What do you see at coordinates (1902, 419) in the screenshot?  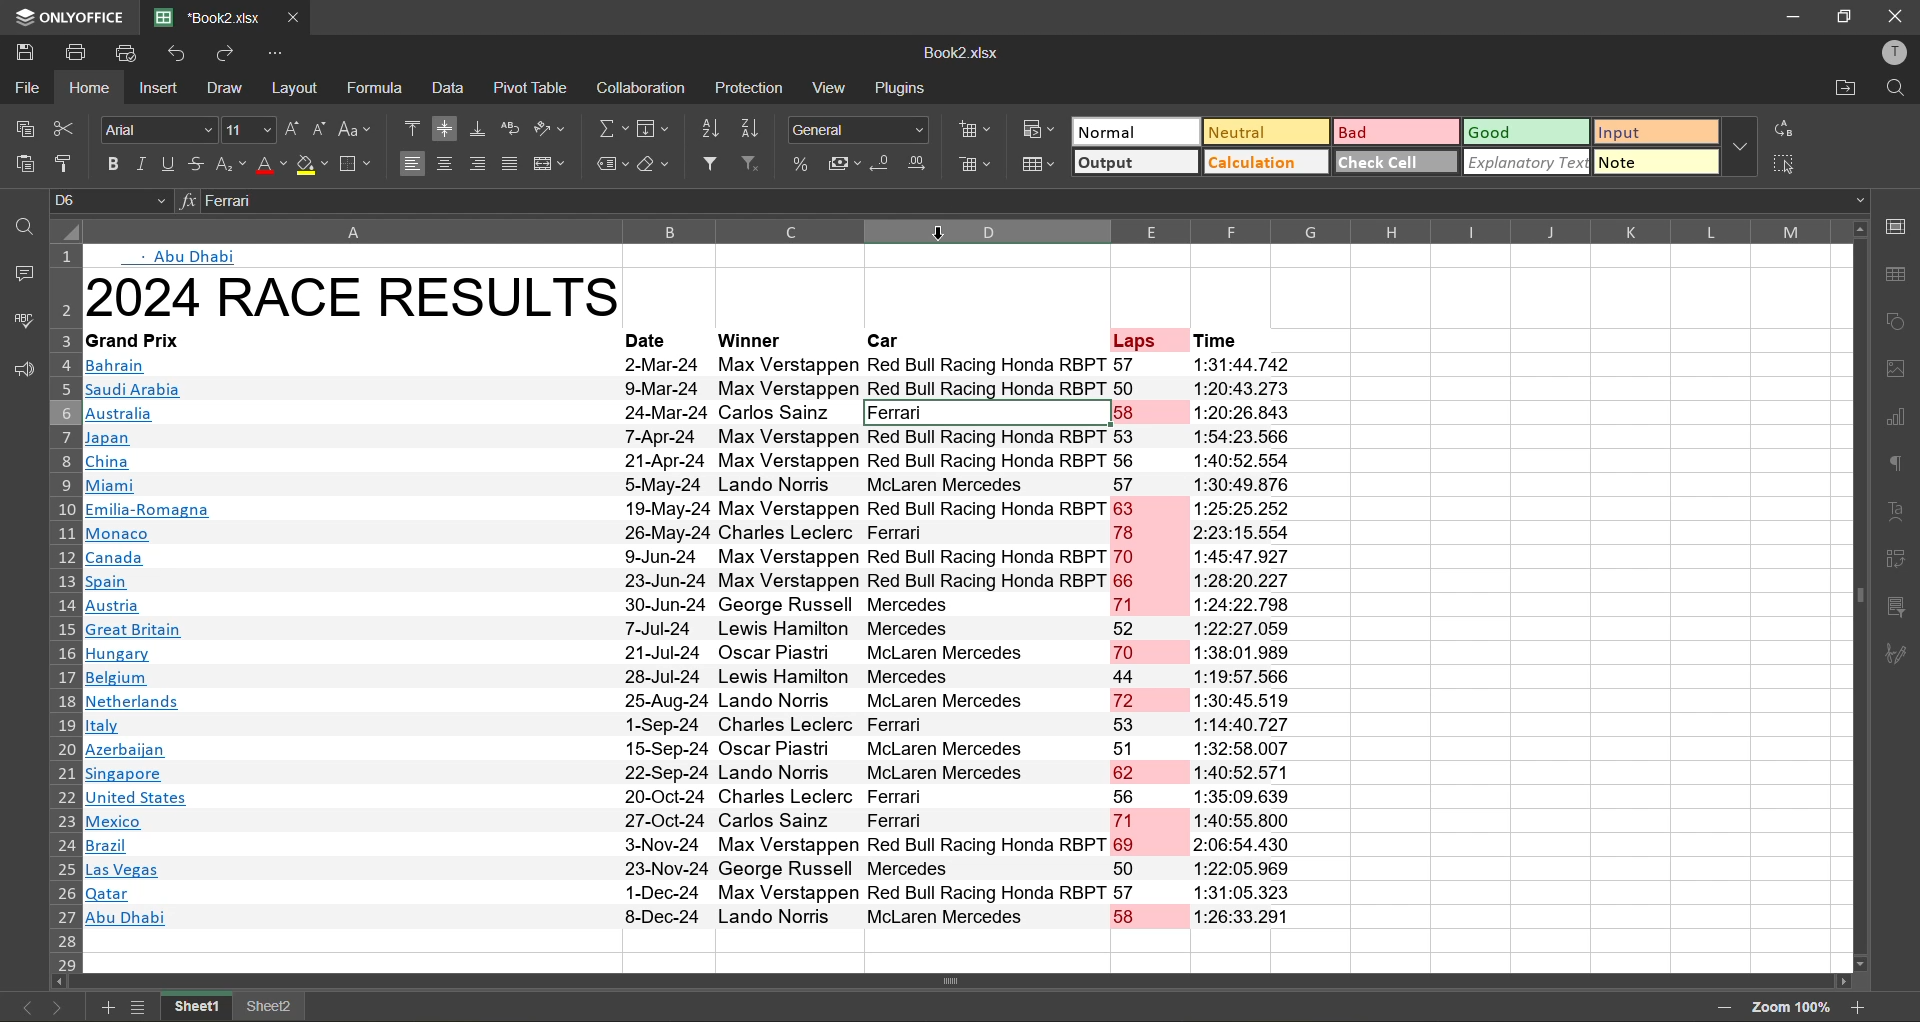 I see `charts` at bounding box center [1902, 419].